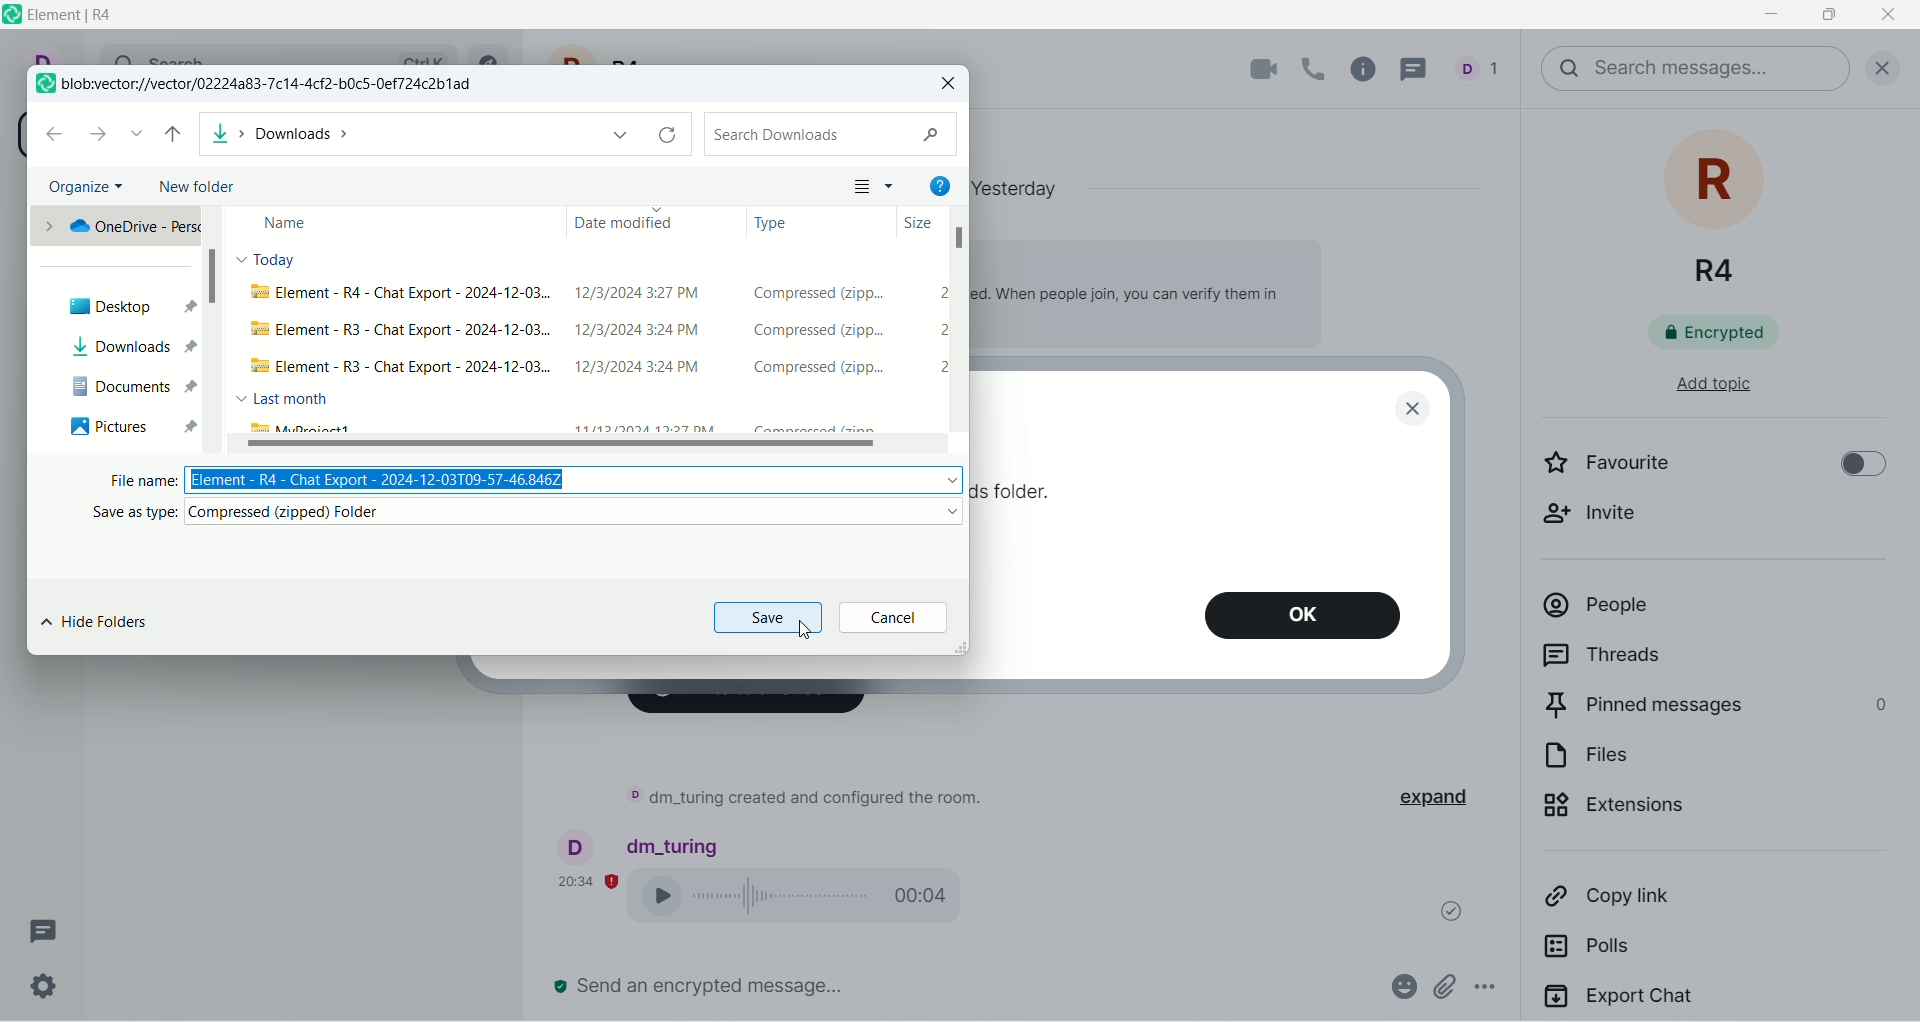  What do you see at coordinates (897, 618) in the screenshot?
I see `cancel` at bounding box center [897, 618].